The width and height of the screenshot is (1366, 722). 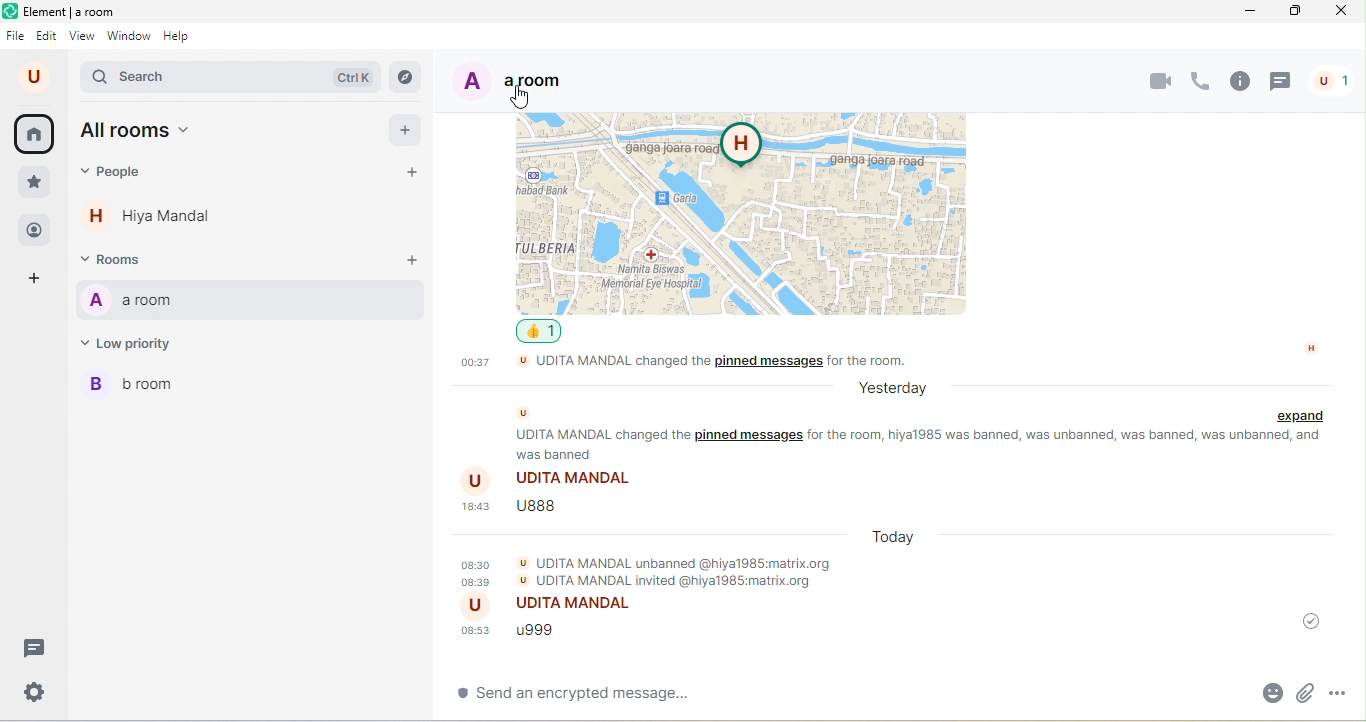 What do you see at coordinates (728, 363) in the screenshot?
I see `udita mandal changed the pinned message for the room` at bounding box center [728, 363].